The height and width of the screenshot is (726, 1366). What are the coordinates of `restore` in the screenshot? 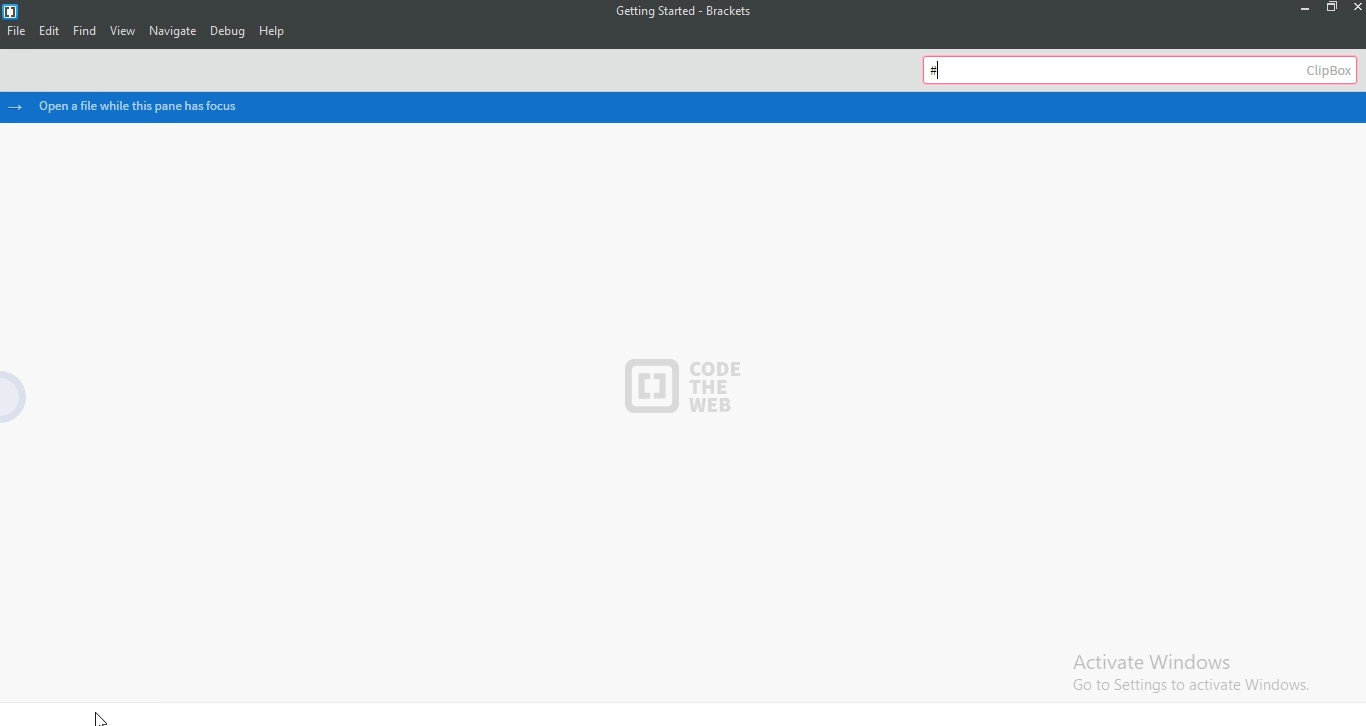 It's located at (1330, 9).